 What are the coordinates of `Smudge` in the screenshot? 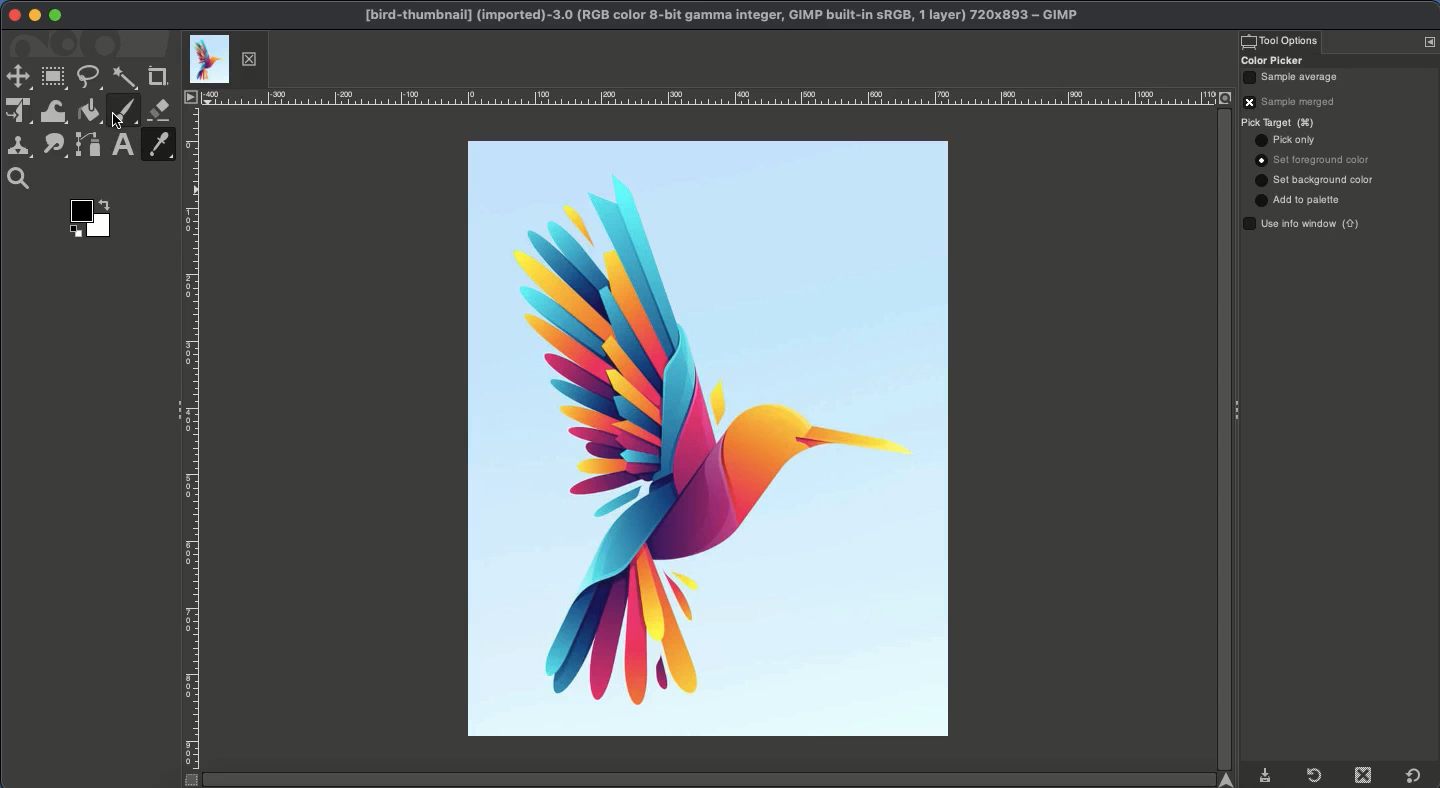 It's located at (54, 147).